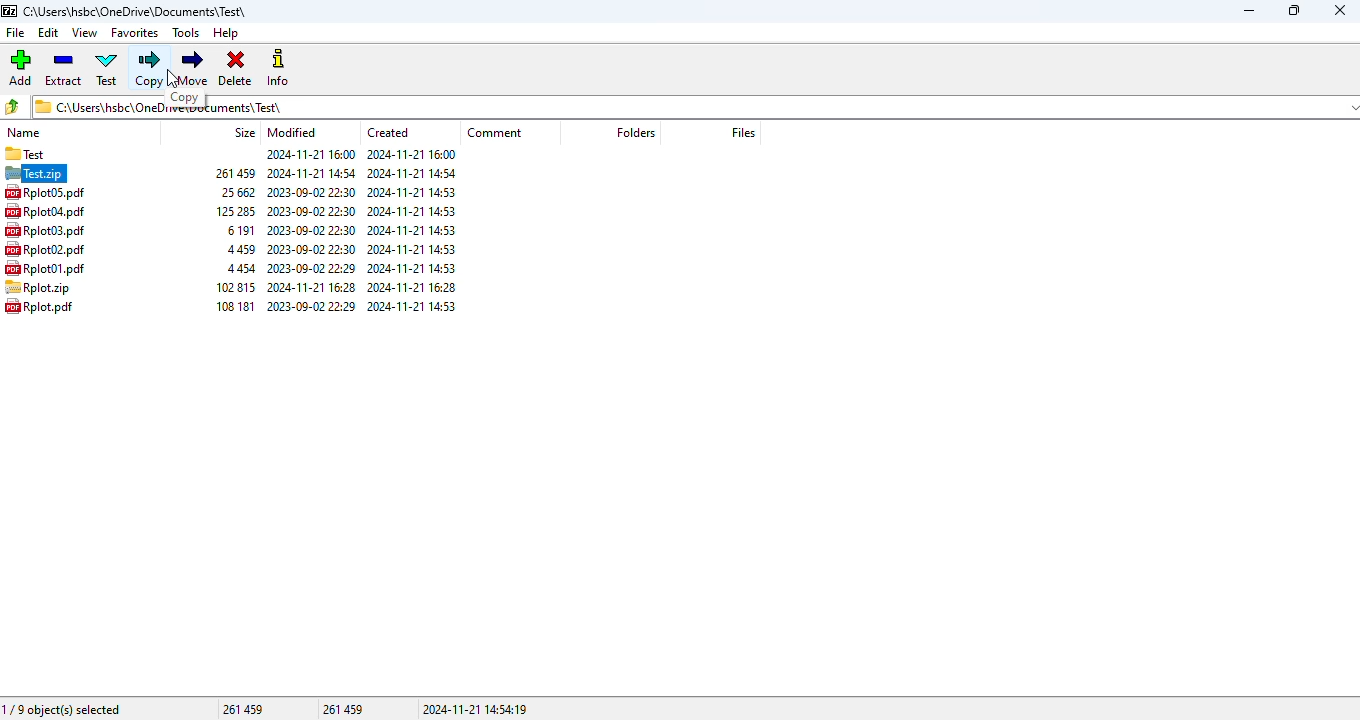  Describe the element at coordinates (10, 11) in the screenshot. I see `logo` at that location.